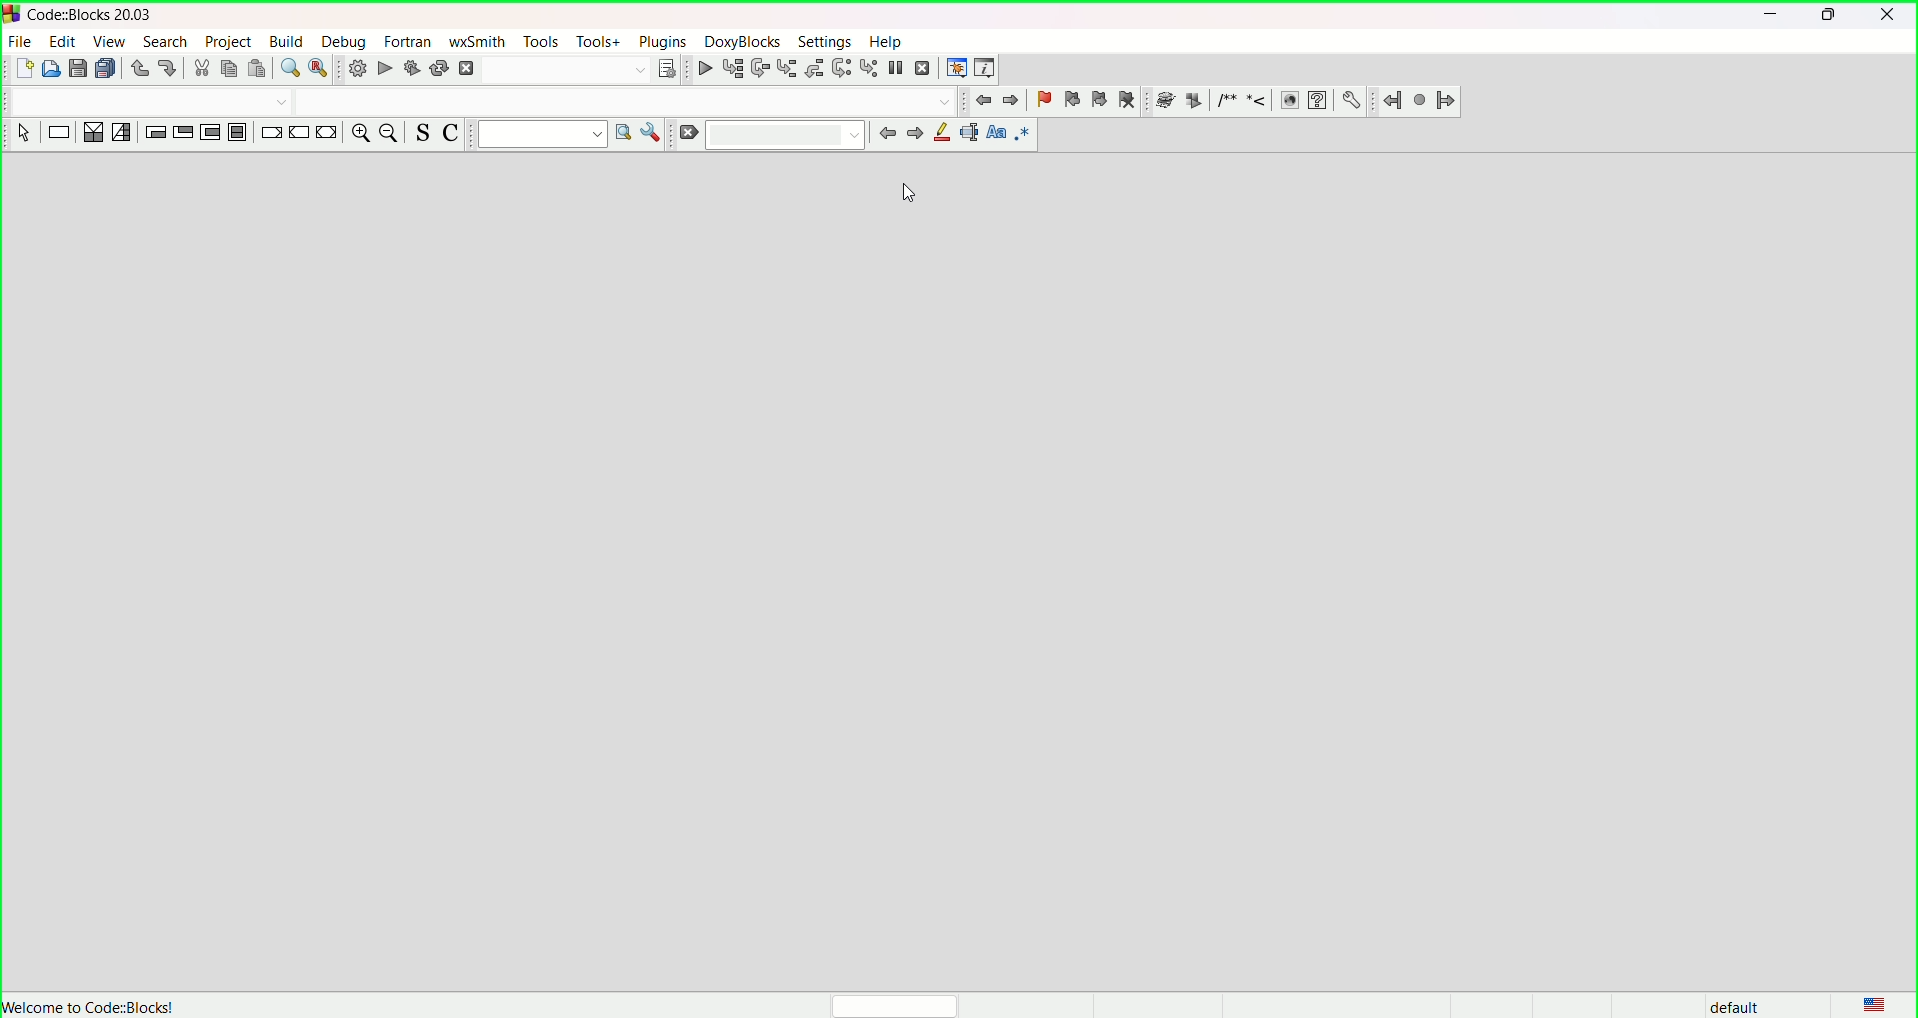  What do you see at coordinates (56, 134) in the screenshot?
I see `instruction` at bounding box center [56, 134].